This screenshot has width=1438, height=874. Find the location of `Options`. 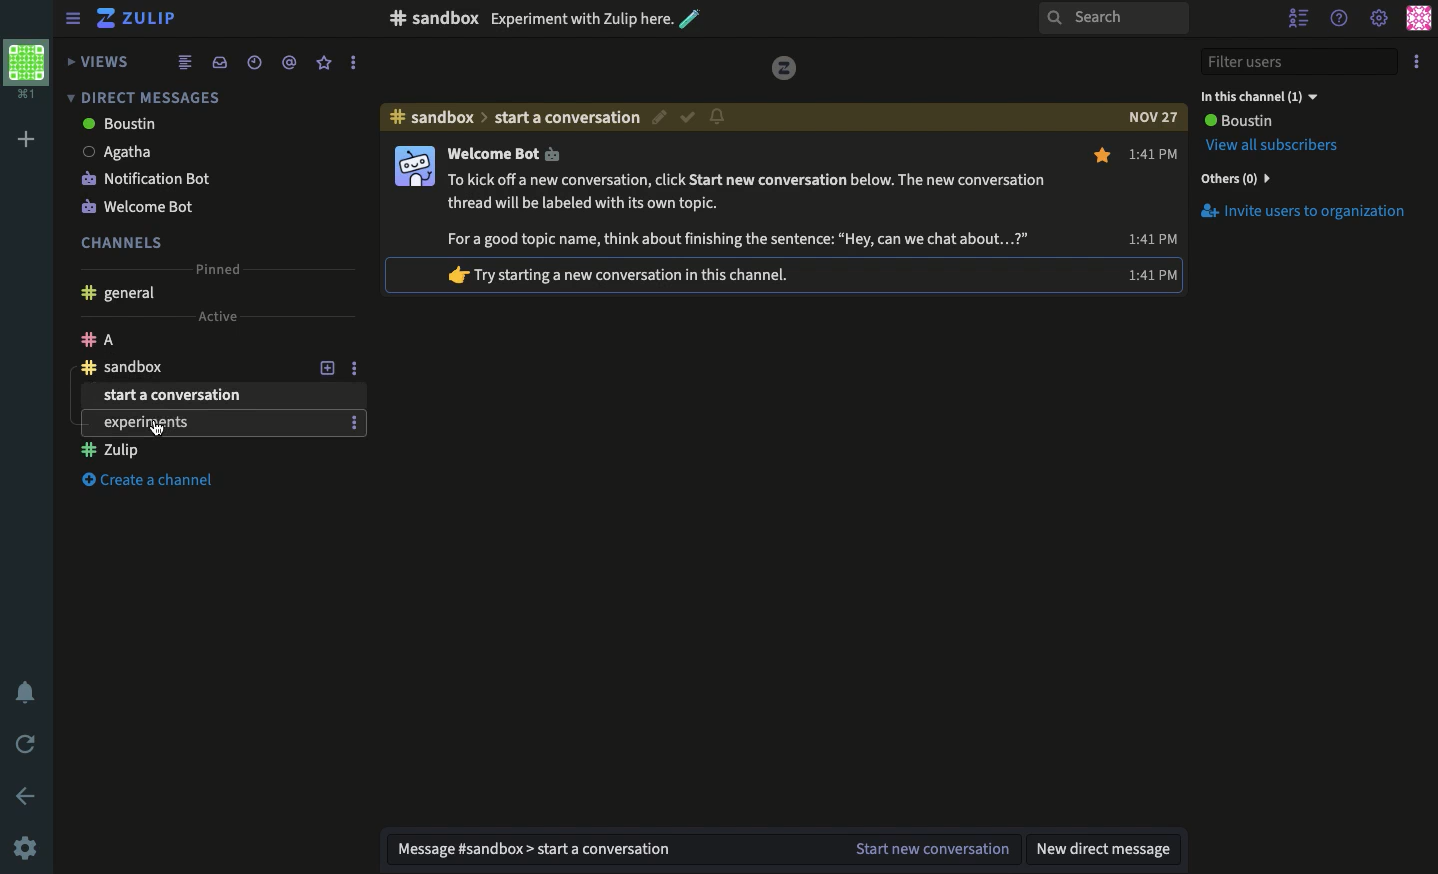

Options is located at coordinates (354, 366).